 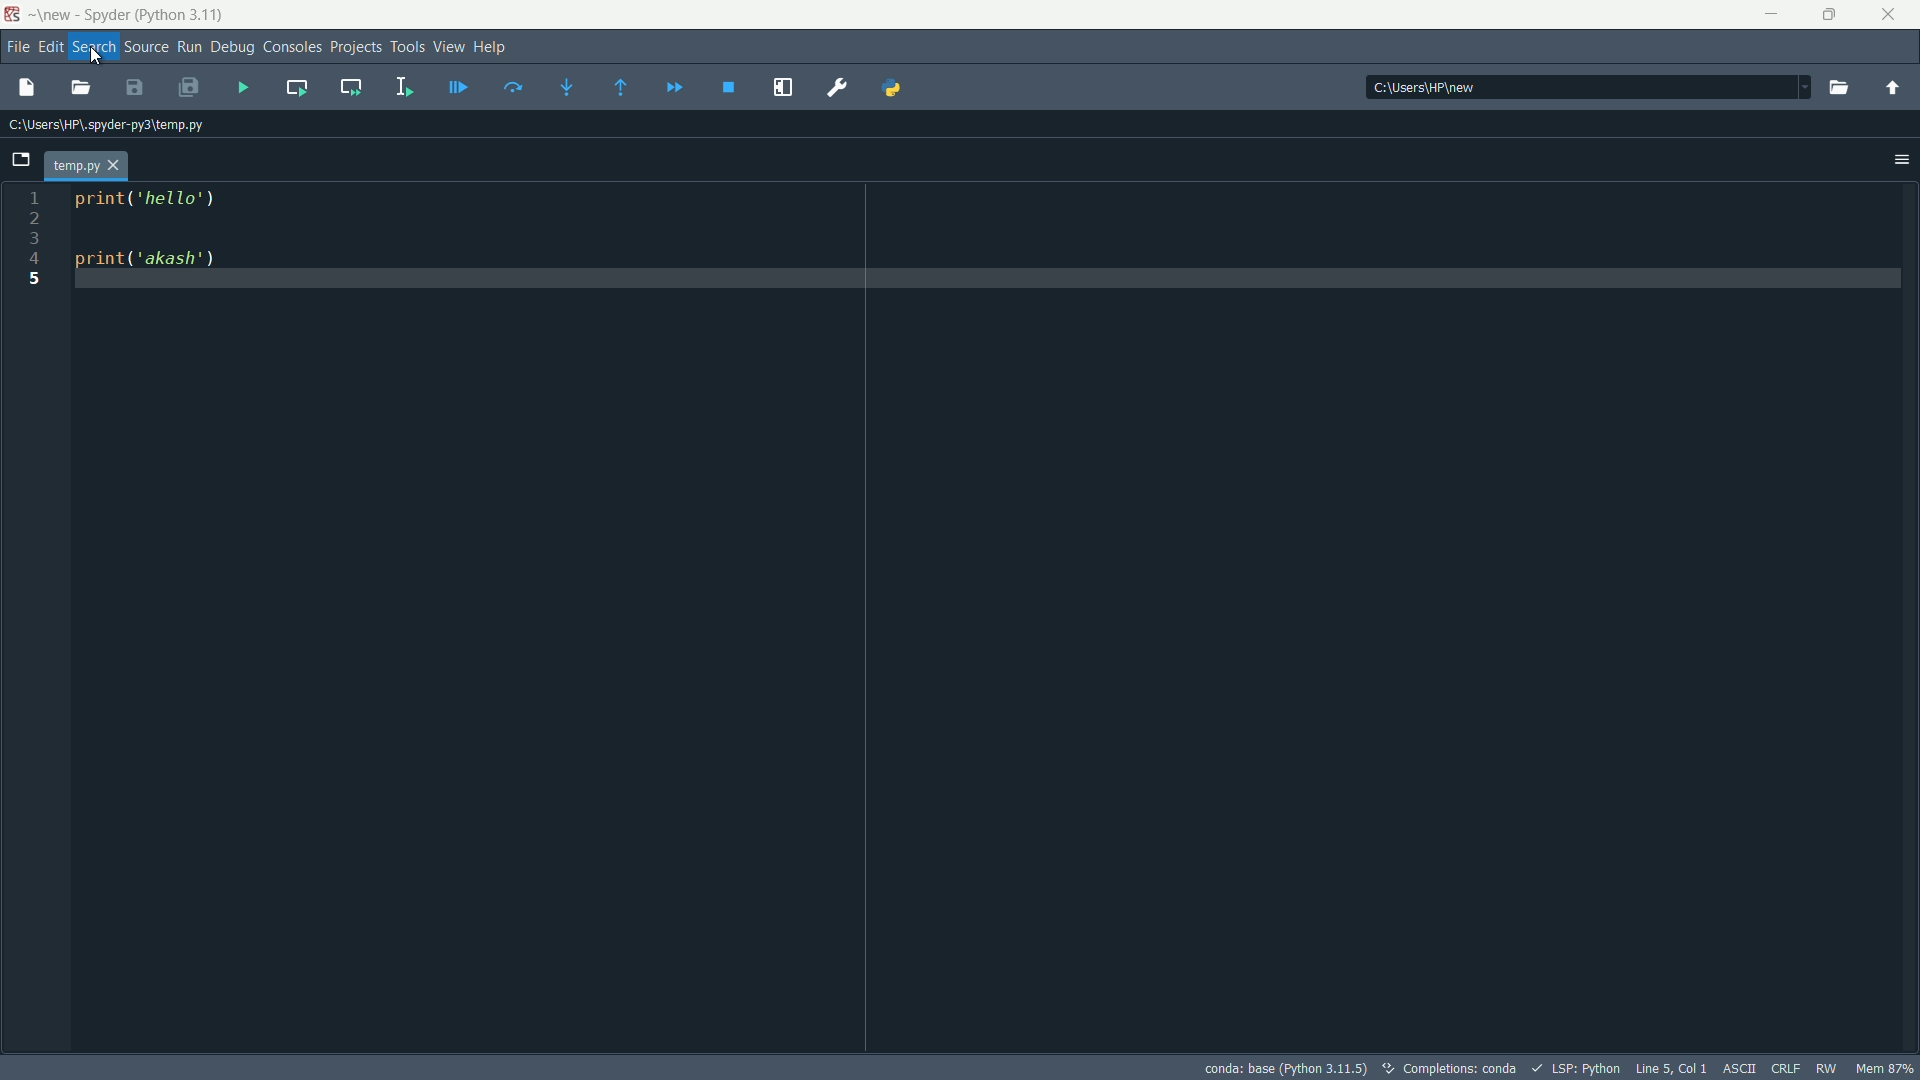 I want to click on cursor position, so click(x=1672, y=1068).